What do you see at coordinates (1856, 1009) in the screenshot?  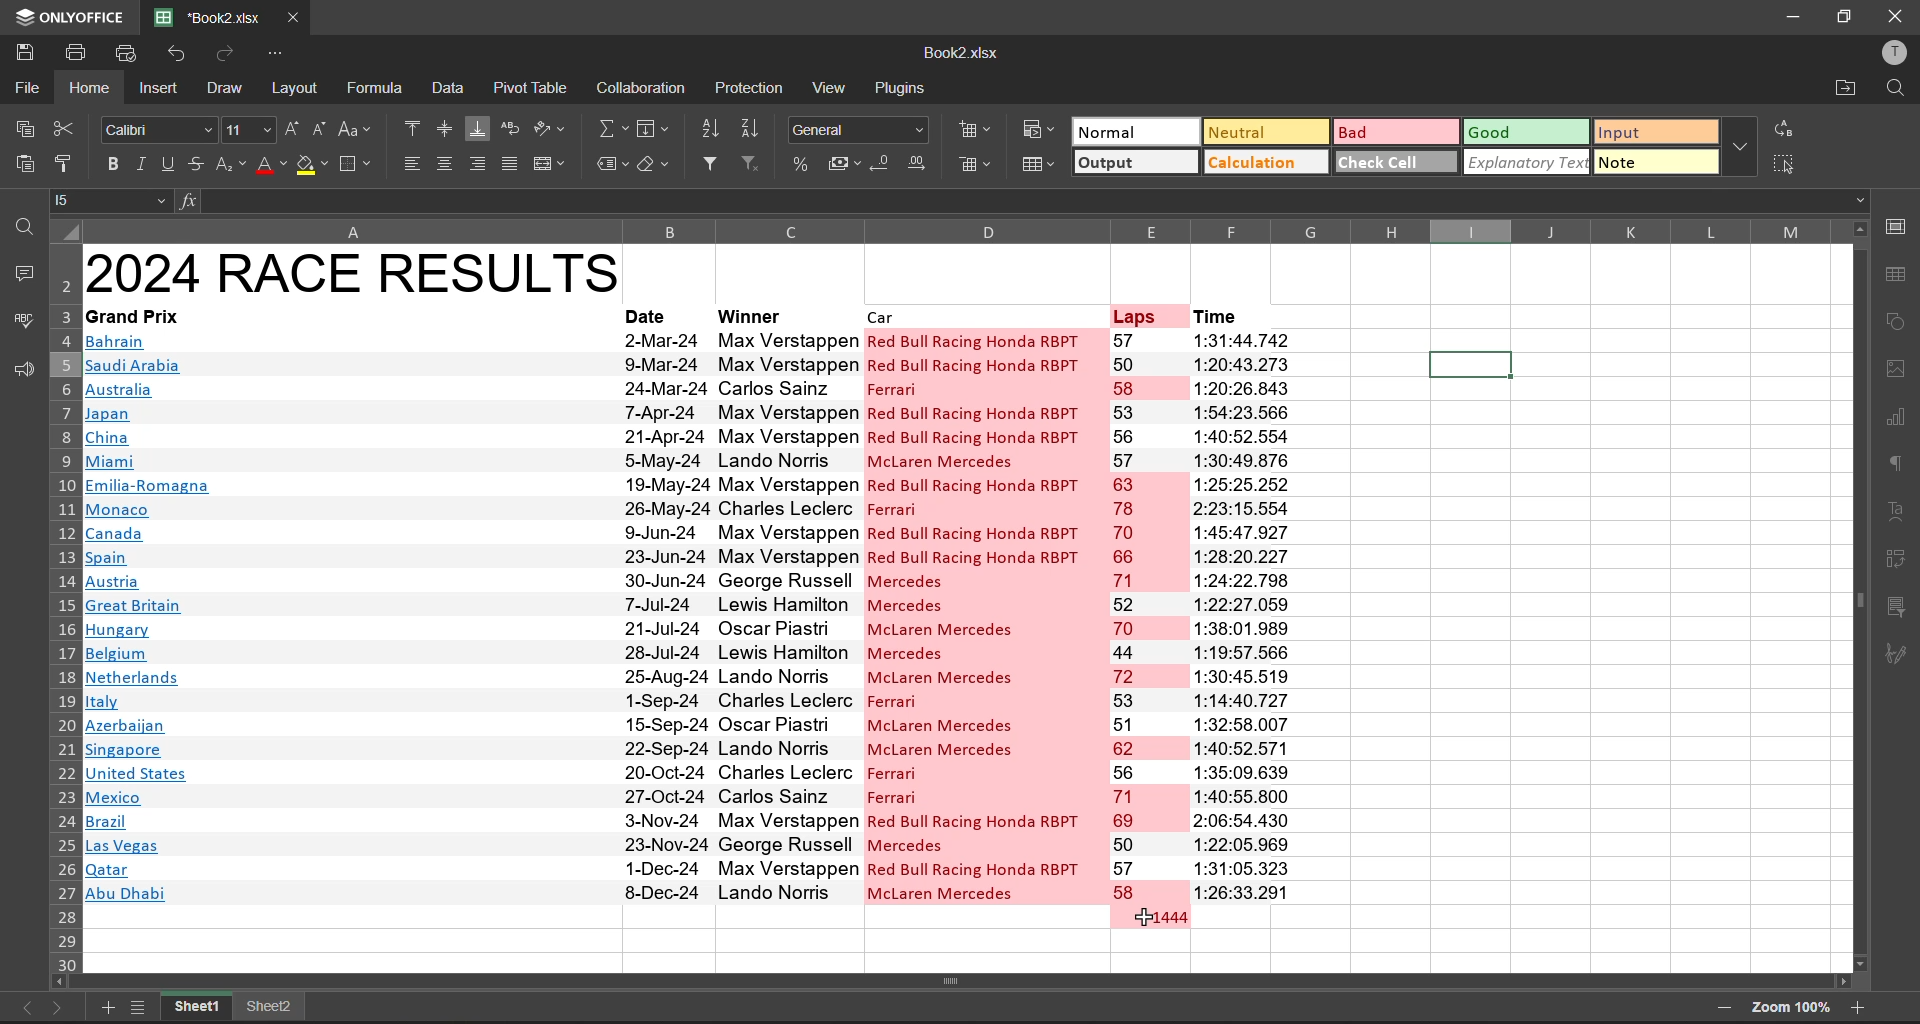 I see `zoom in` at bounding box center [1856, 1009].